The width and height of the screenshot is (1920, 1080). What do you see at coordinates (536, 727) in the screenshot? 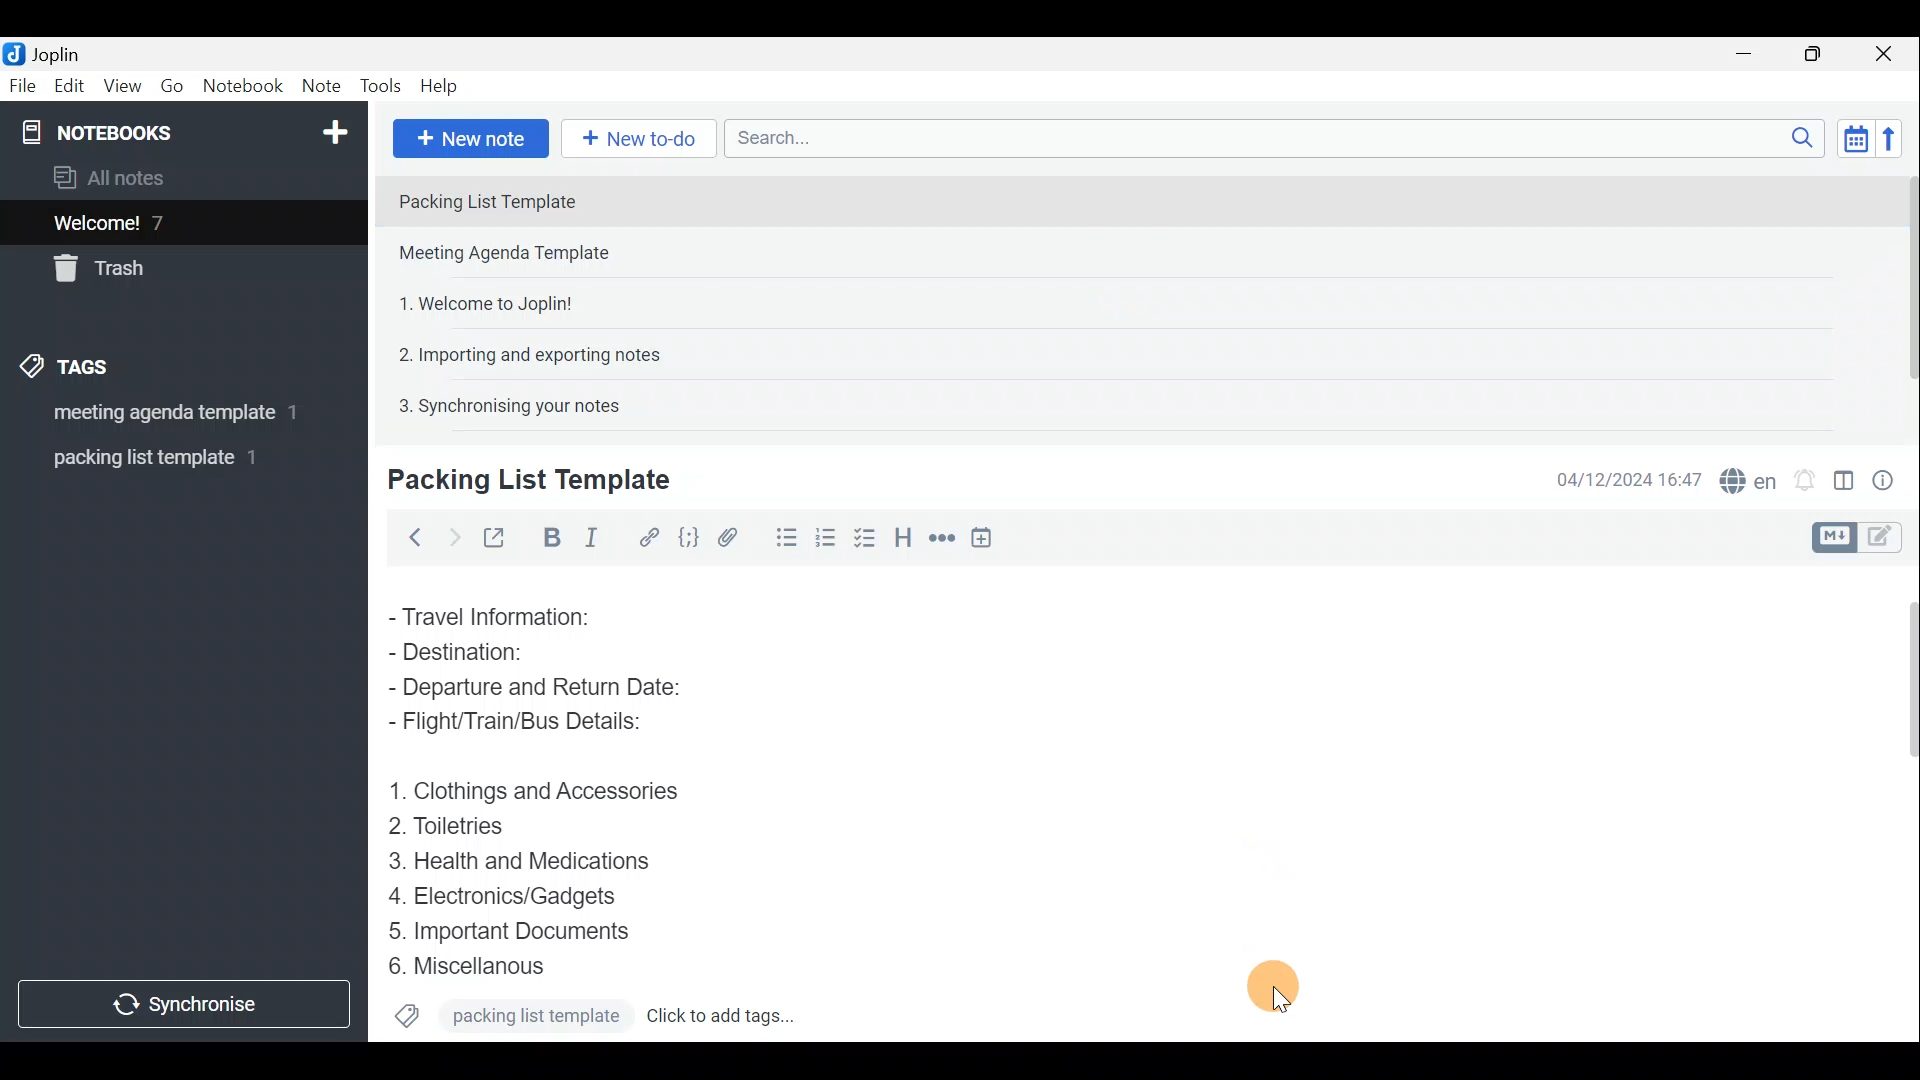
I see `Flight/Train/Bus Details:` at bounding box center [536, 727].